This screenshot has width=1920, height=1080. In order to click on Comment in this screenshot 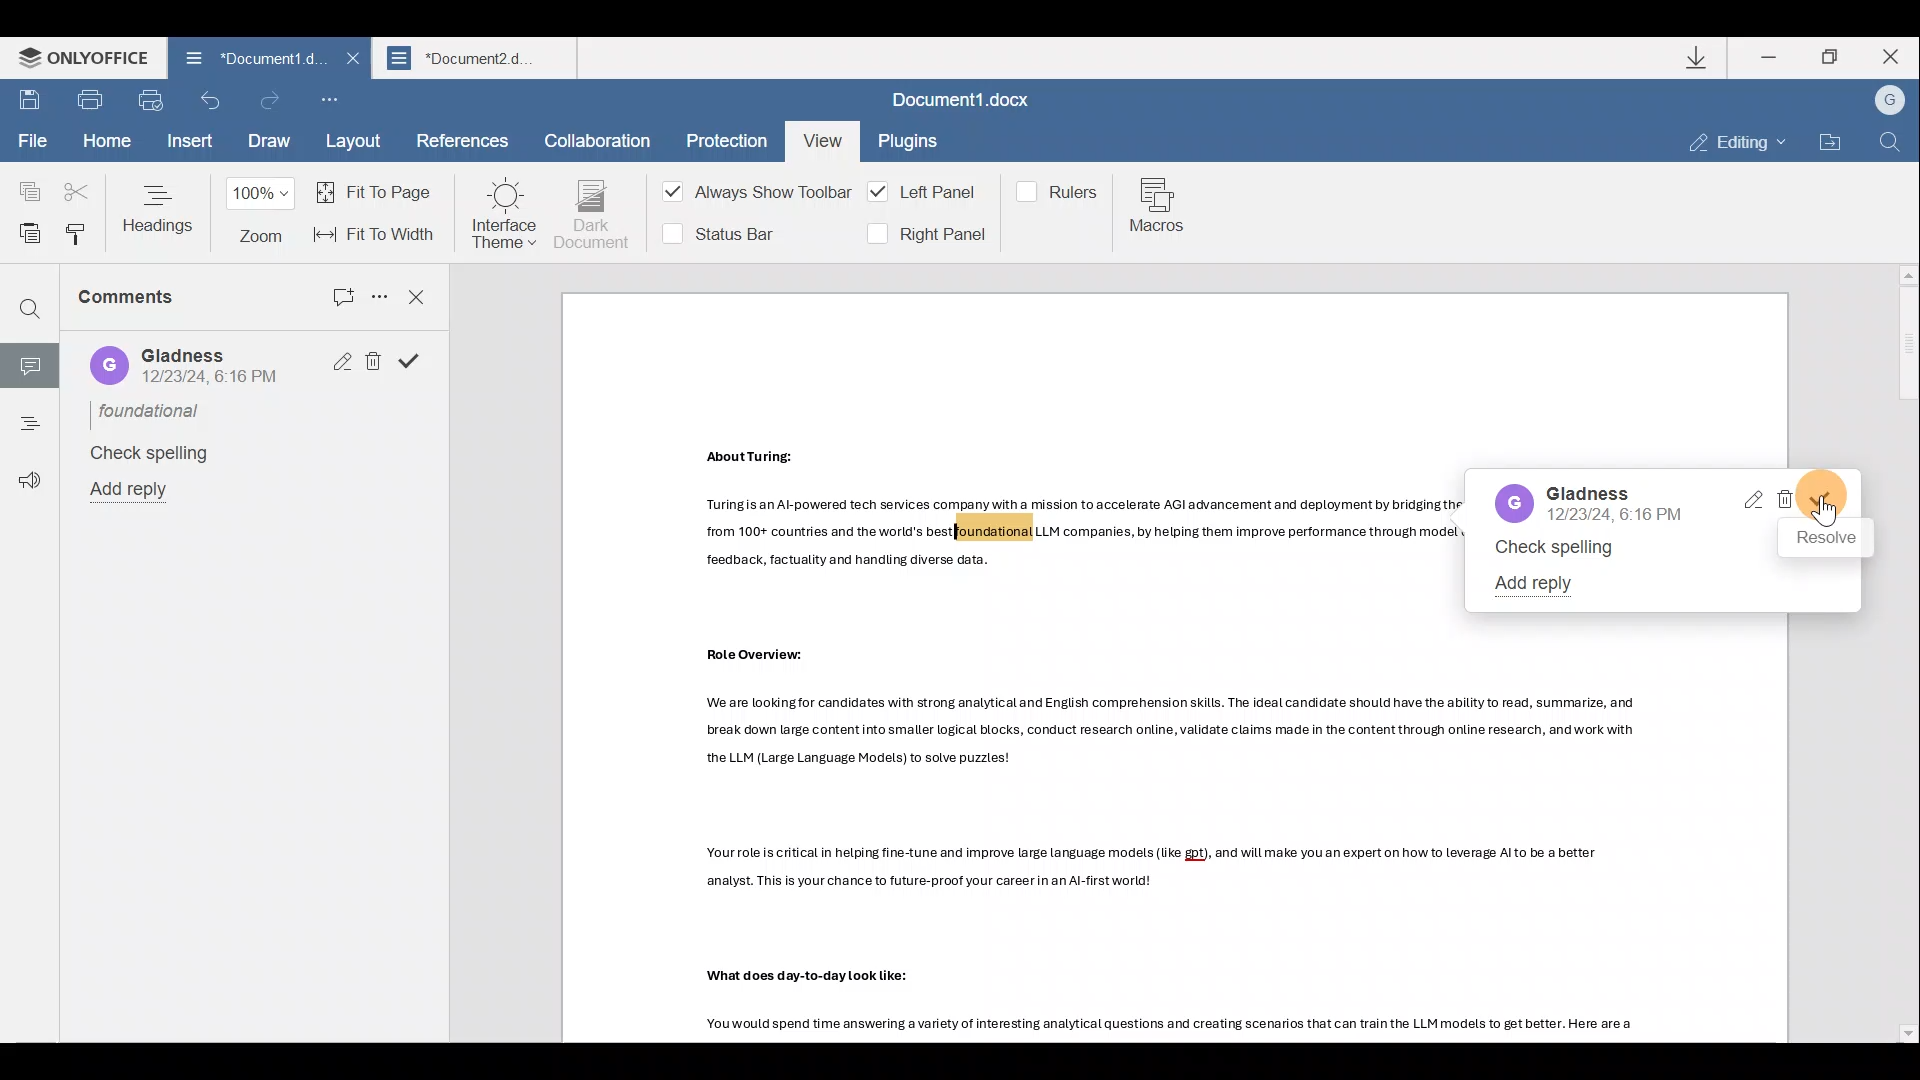, I will do `click(29, 362)`.